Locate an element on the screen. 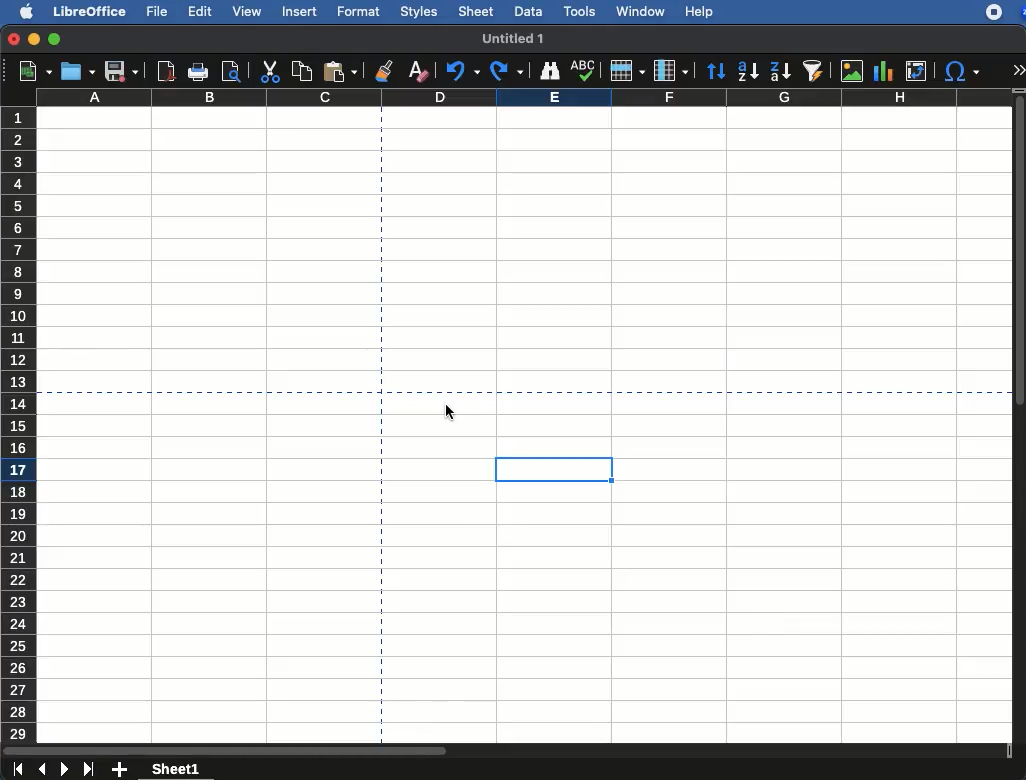 Image resolution: width=1026 pixels, height=780 pixels. open is located at coordinates (78, 70).